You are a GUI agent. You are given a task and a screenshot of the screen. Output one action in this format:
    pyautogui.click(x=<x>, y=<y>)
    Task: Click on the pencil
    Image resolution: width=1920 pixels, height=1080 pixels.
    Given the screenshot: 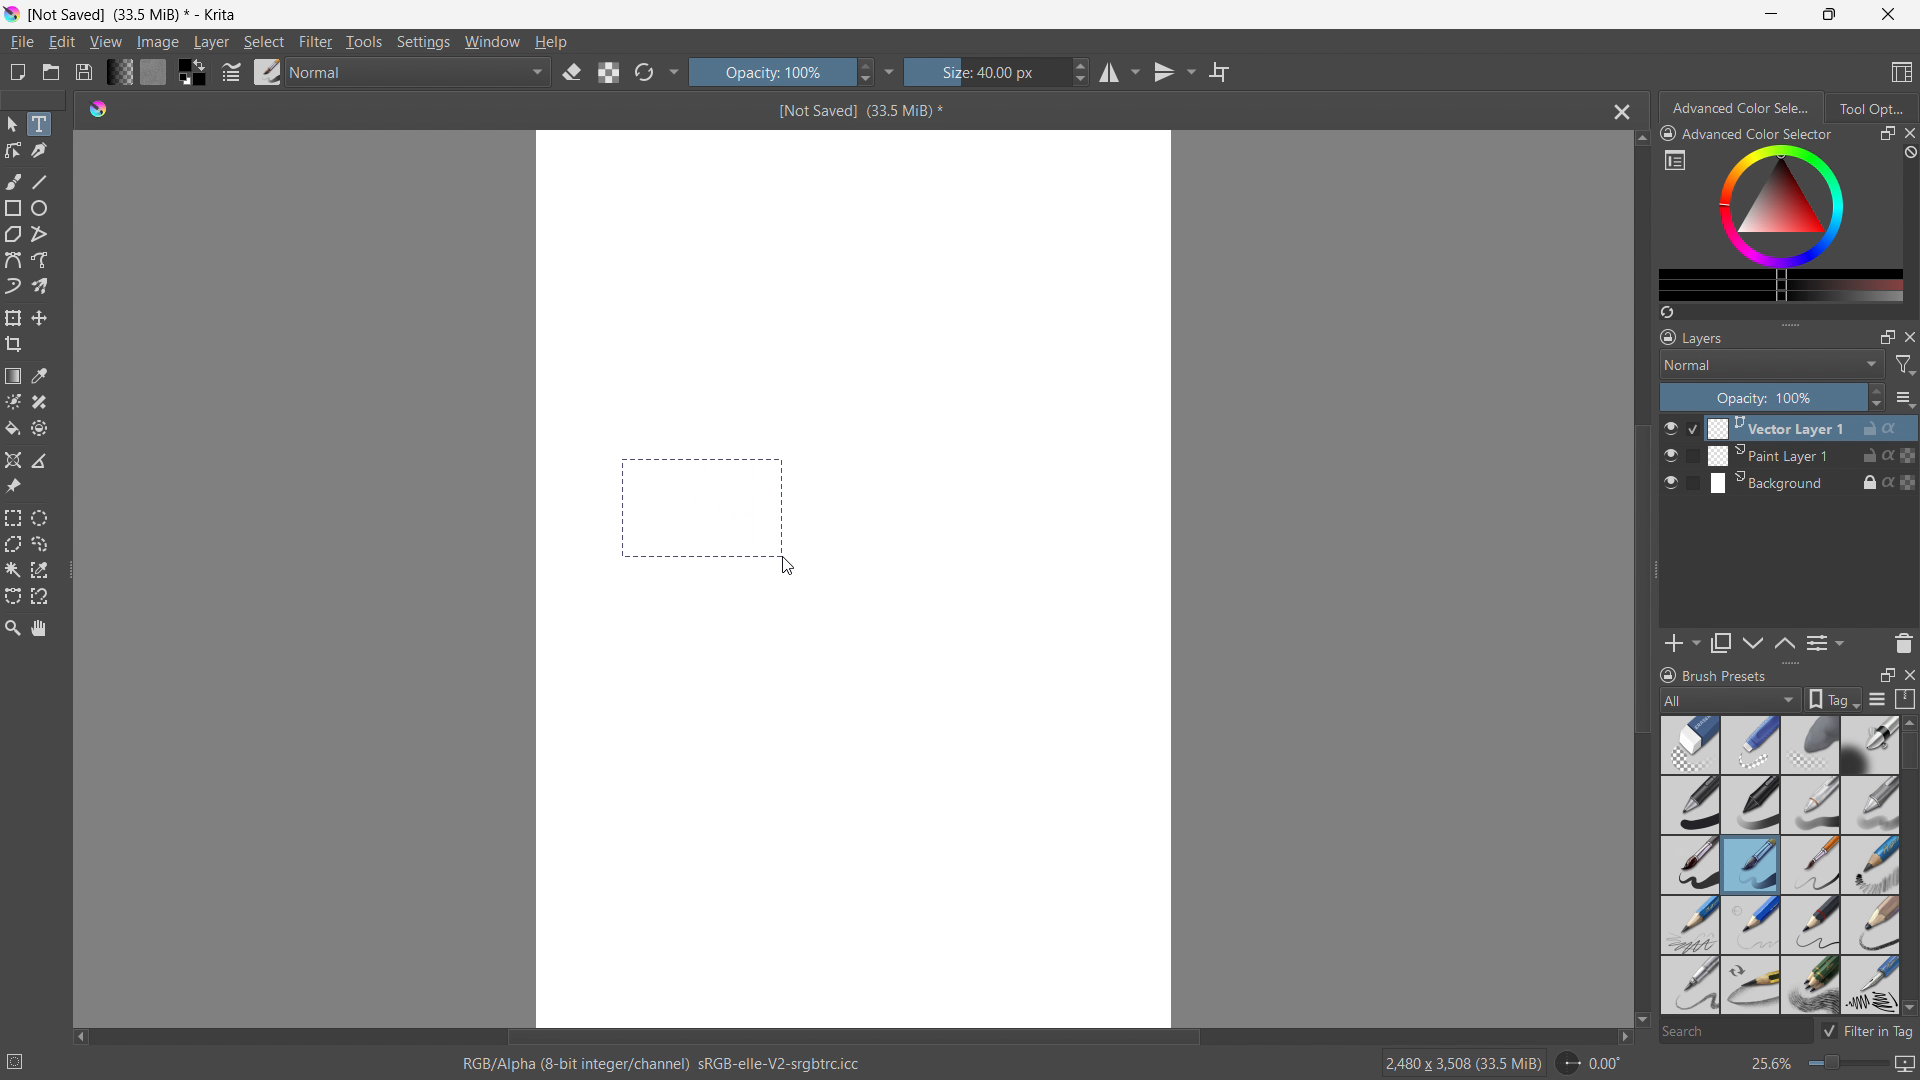 What is the action you would take?
    pyautogui.click(x=1811, y=805)
    